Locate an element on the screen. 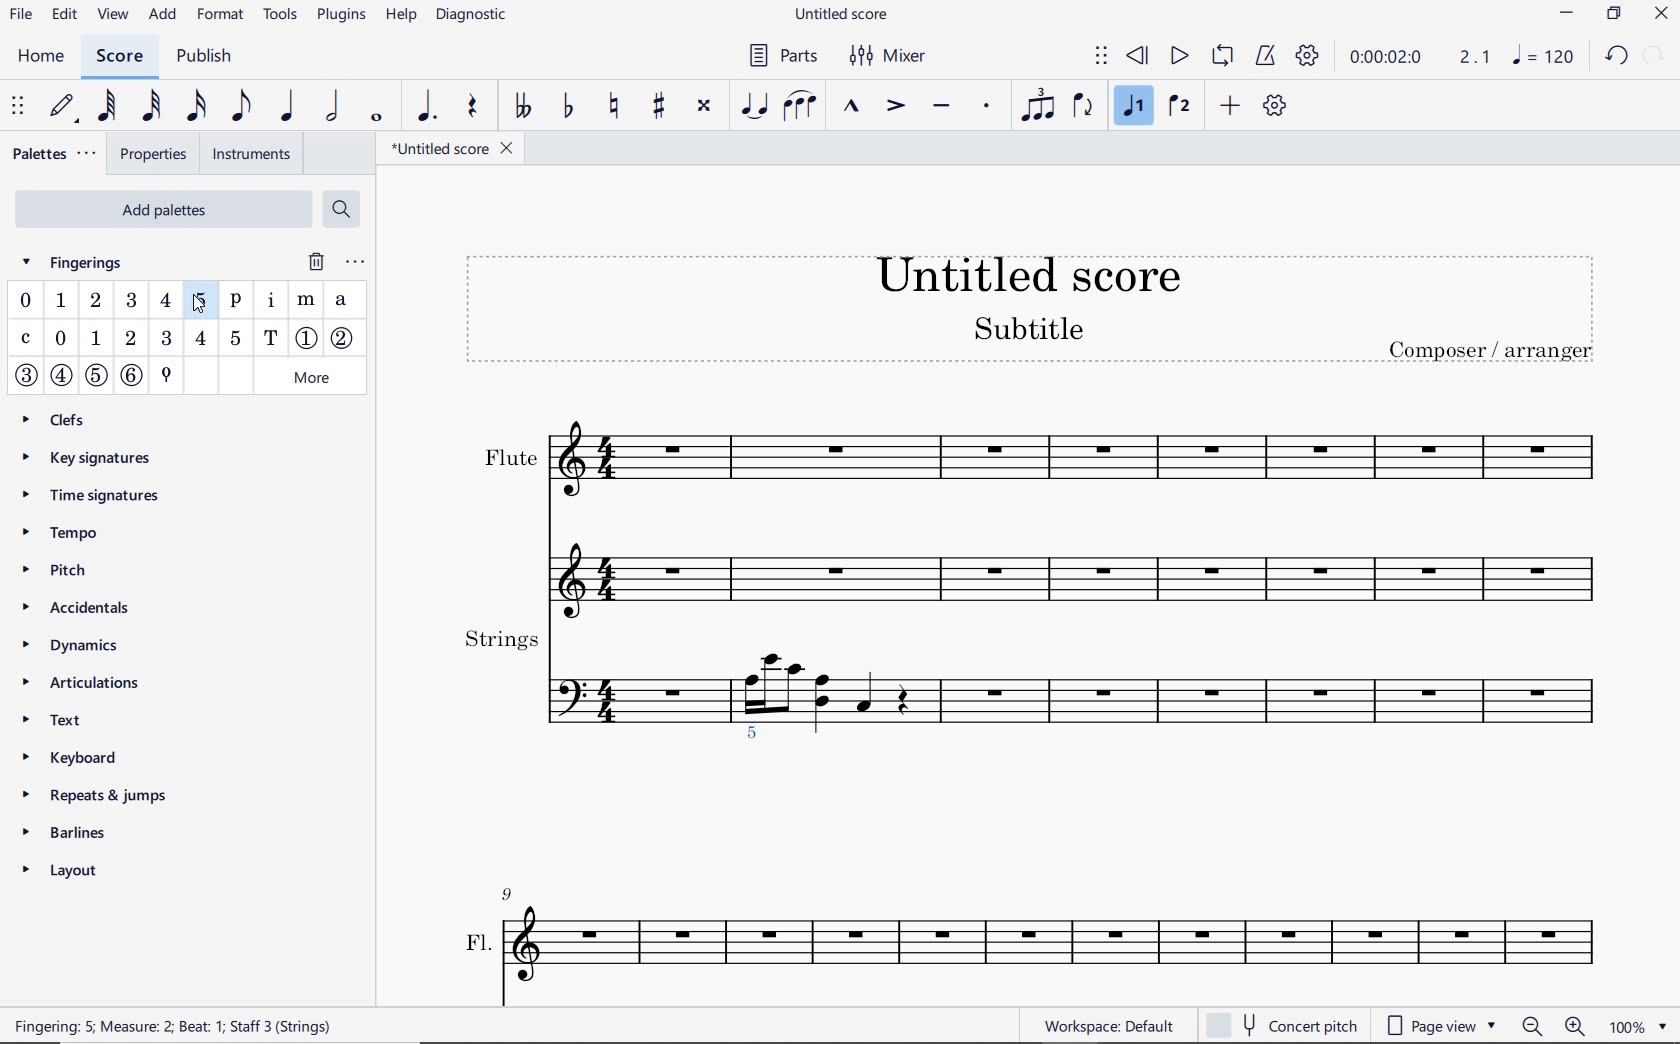 The width and height of the screenshot is (1680, 1044). rest is located at coordinates (474, 109).